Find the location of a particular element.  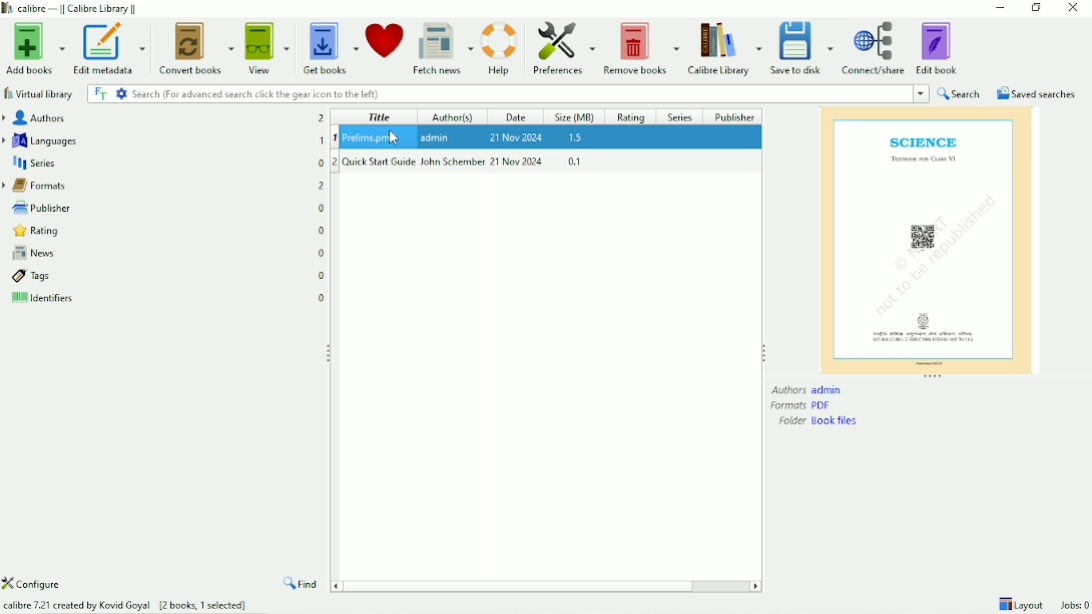

2 is located at coordinates (322, 186).